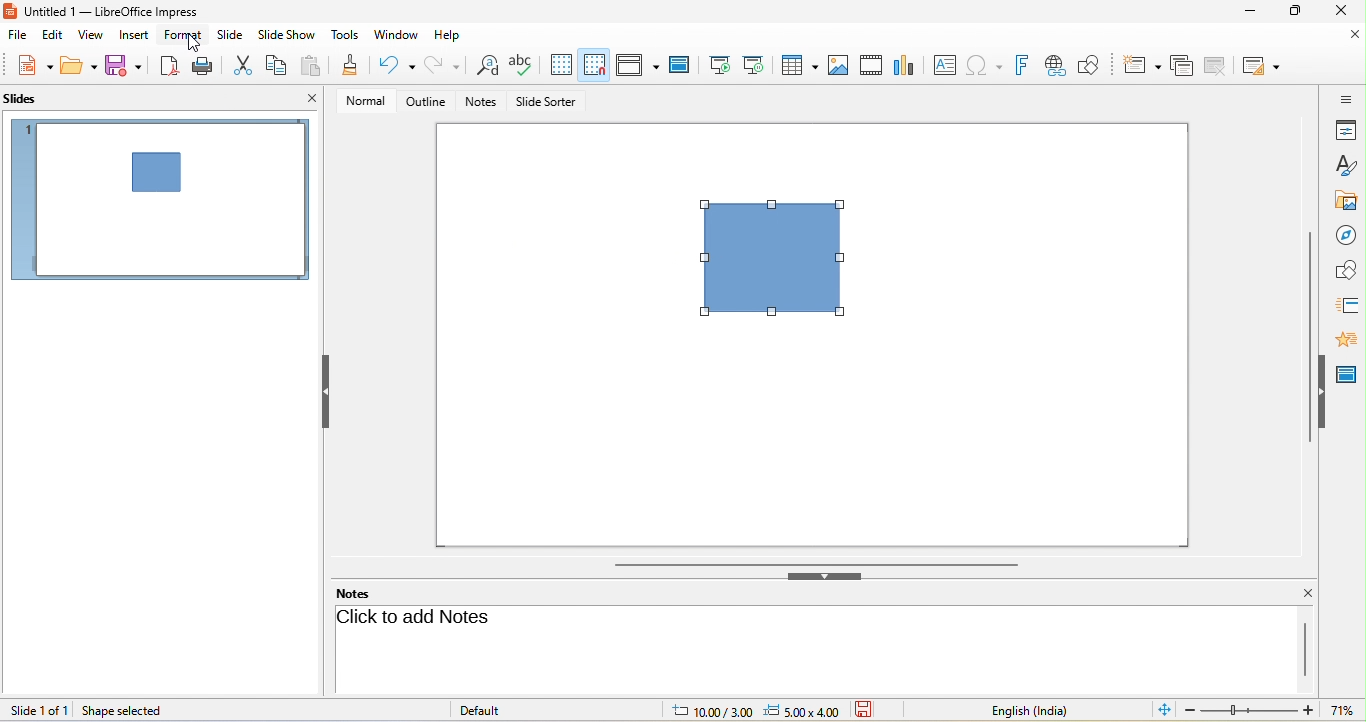  I want to click on maximize, so click(1295, 12).